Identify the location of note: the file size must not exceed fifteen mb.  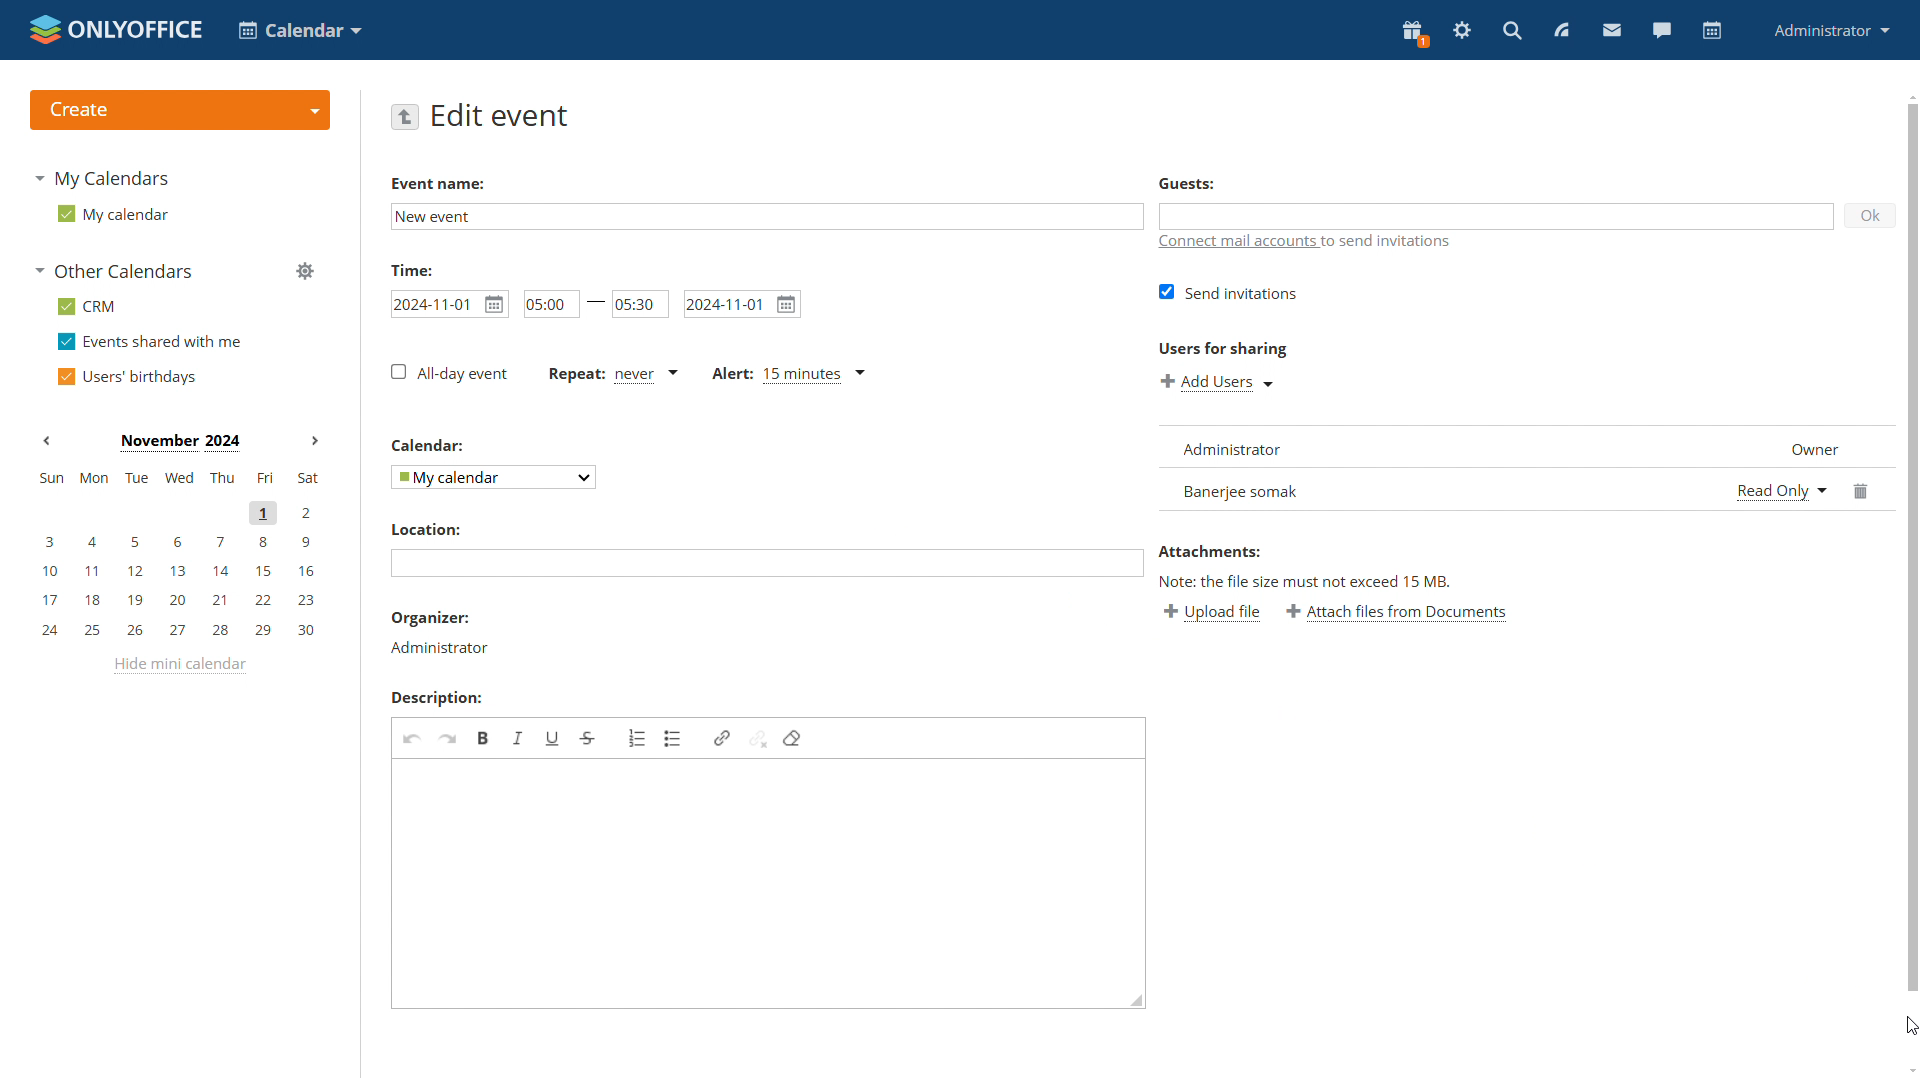
(1304, 580).